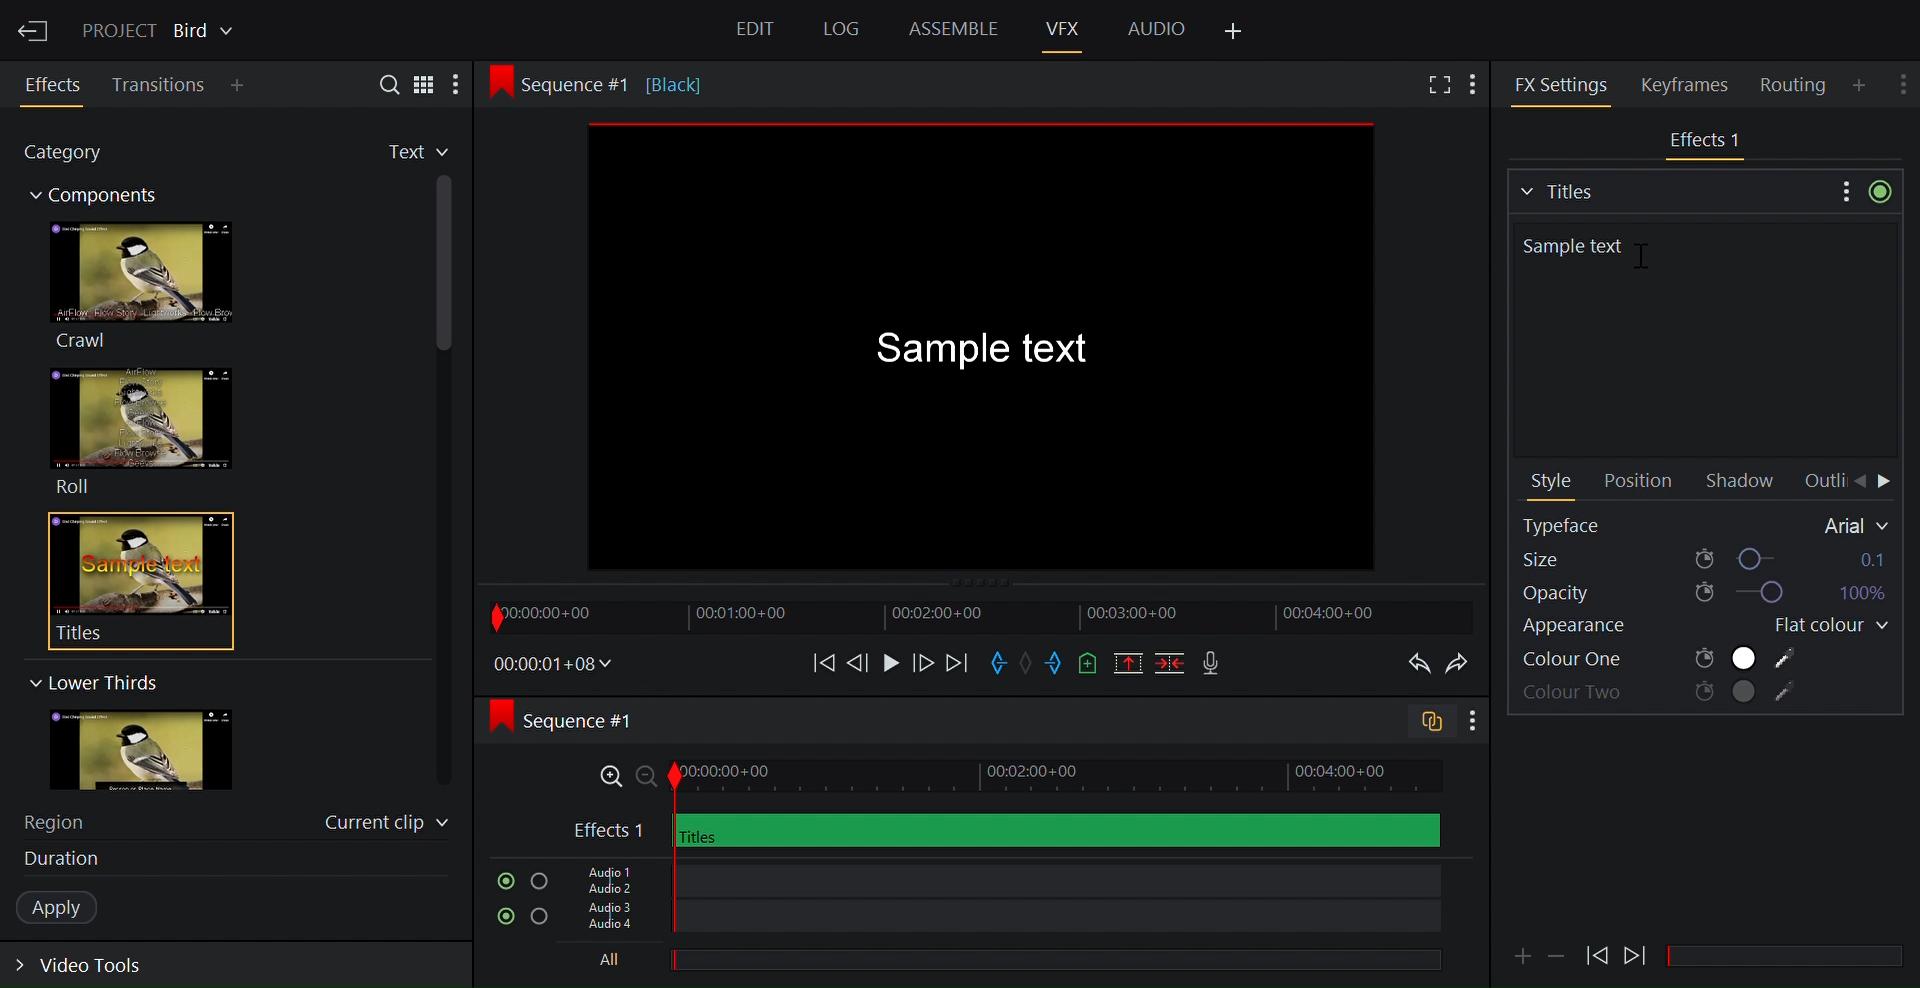  What do you see at coordinates (1843, 190) in the screenshot?
I see `Show settings menu` at bounding box center [1843, 190].